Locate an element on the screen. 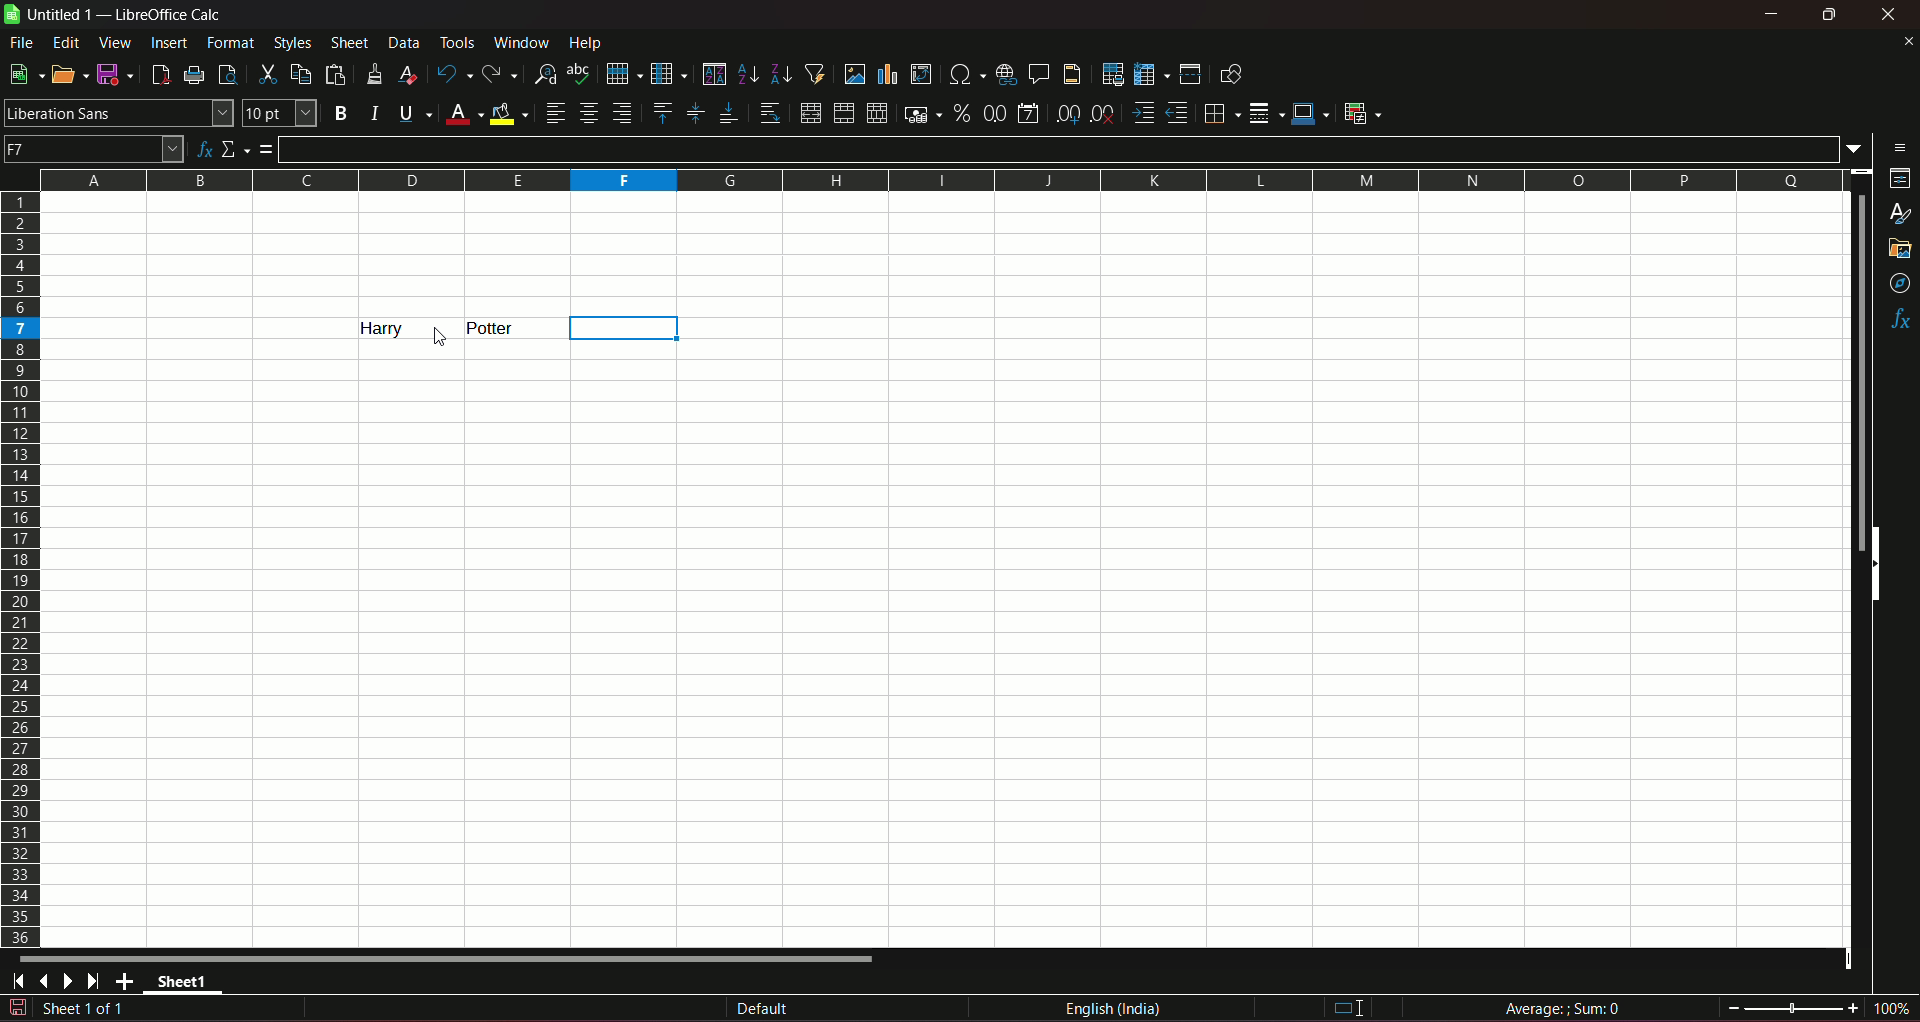  name box is located at coordinates (94, 147).